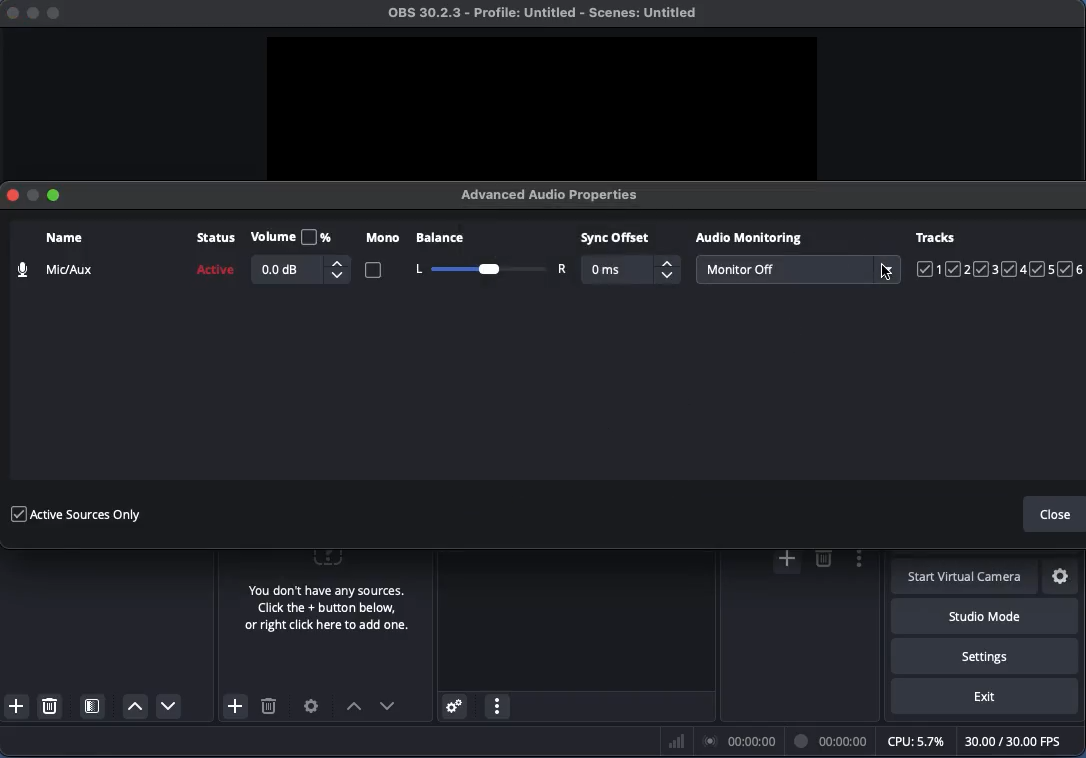 The height and width of the screenshot is (758, 1086). I want to click on Balance, so click(487, 269).